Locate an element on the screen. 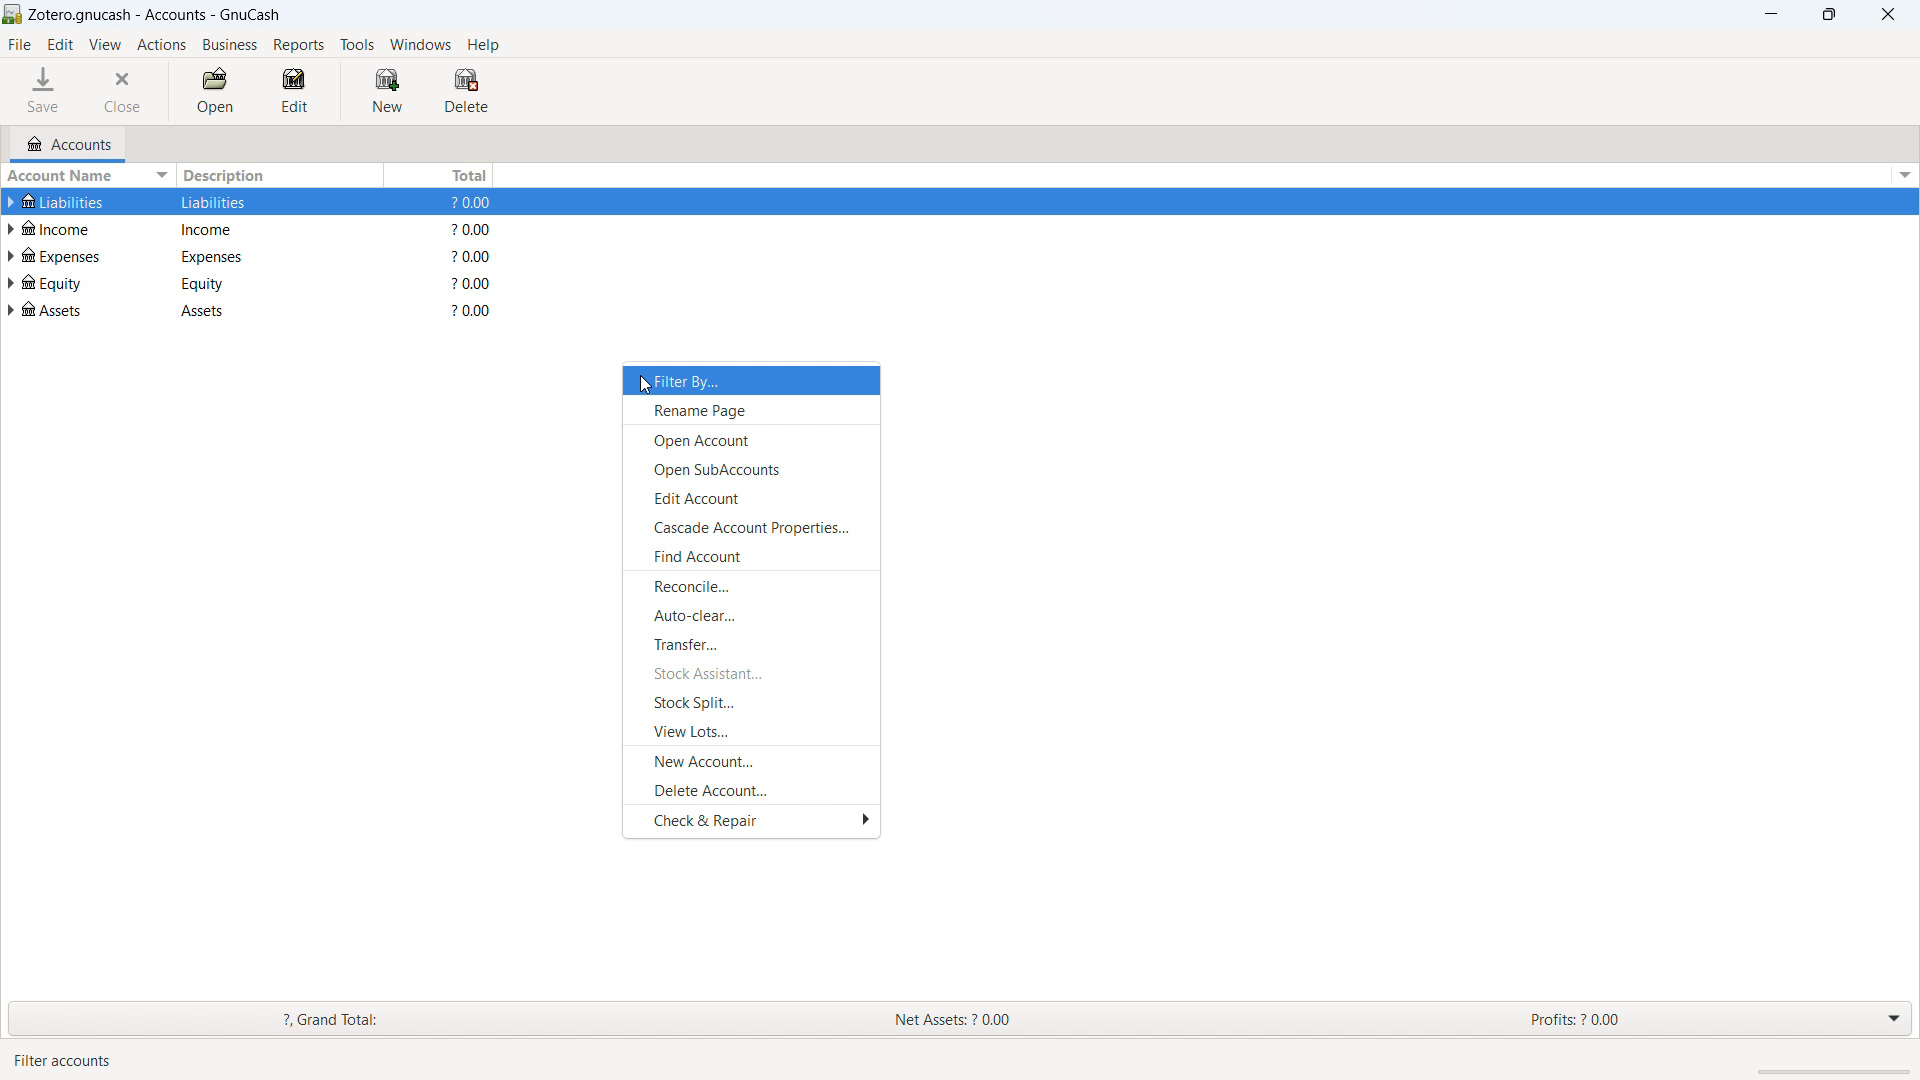  find account is located at coordinates (751, 557).